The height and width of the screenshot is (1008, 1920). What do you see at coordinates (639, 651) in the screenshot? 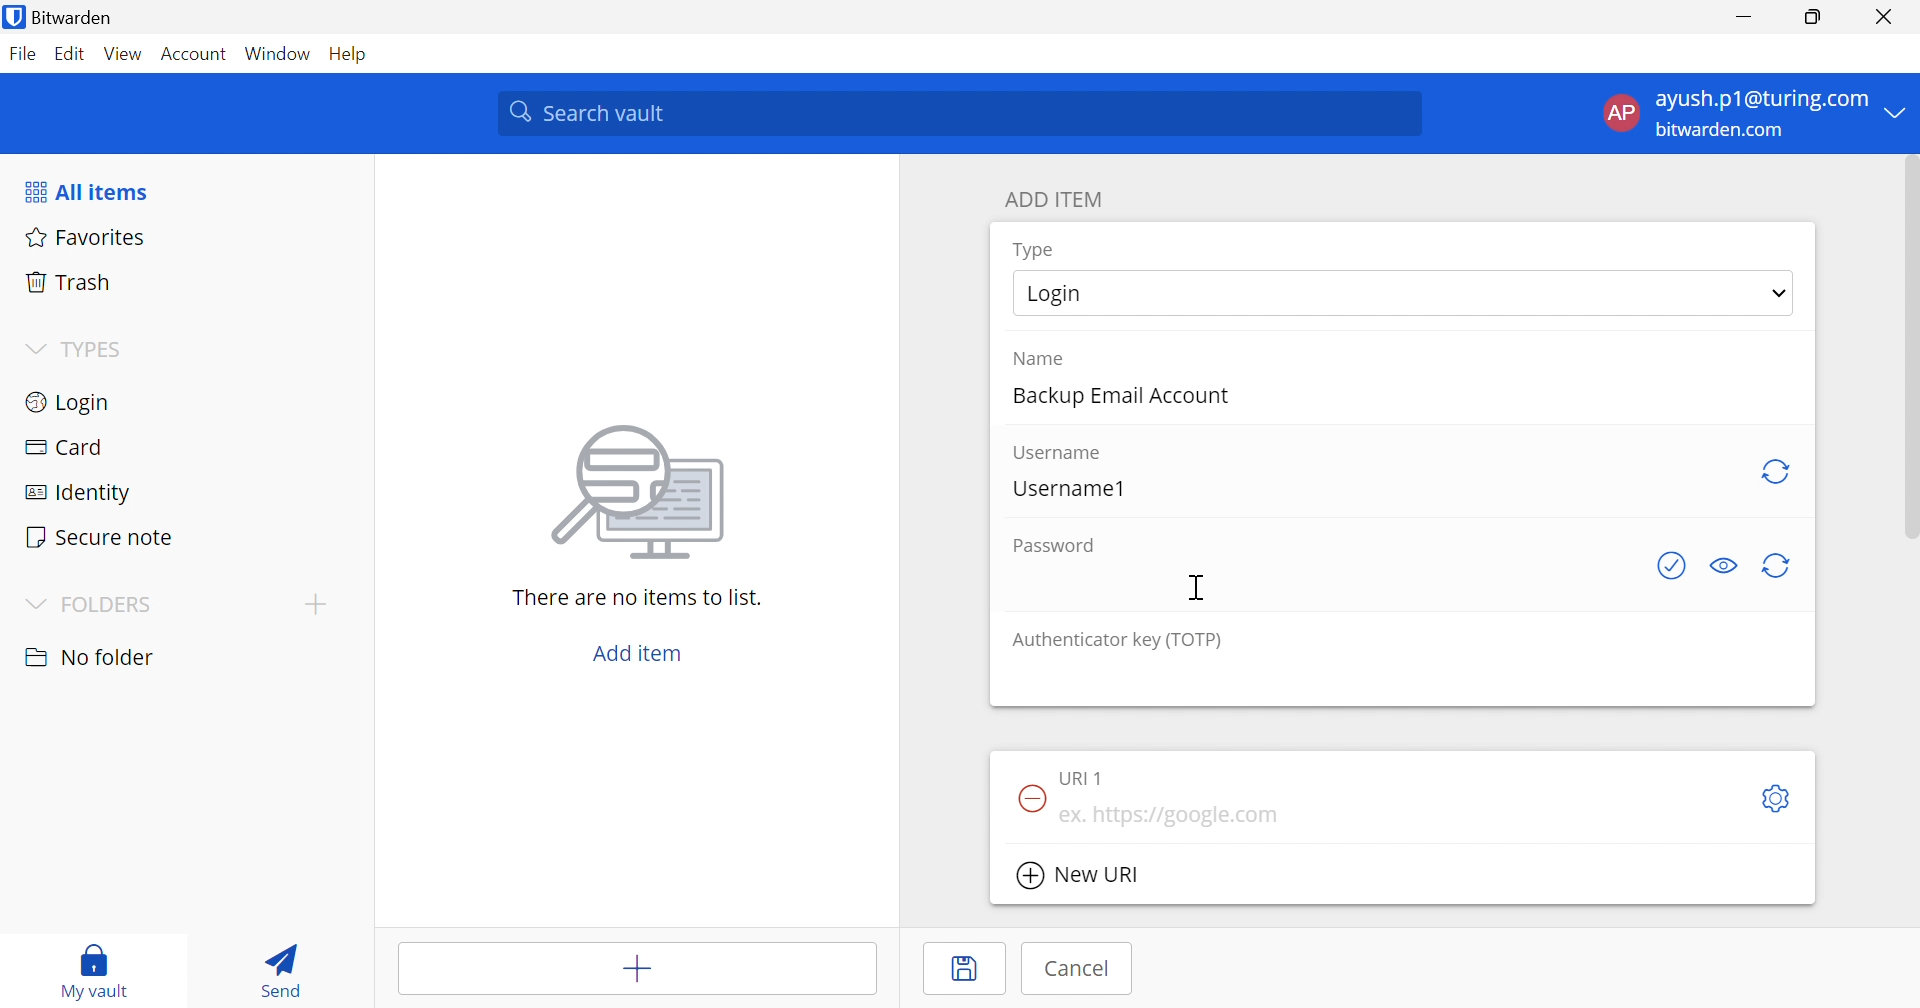
I see `Add item` at bounding box center [639, 651].